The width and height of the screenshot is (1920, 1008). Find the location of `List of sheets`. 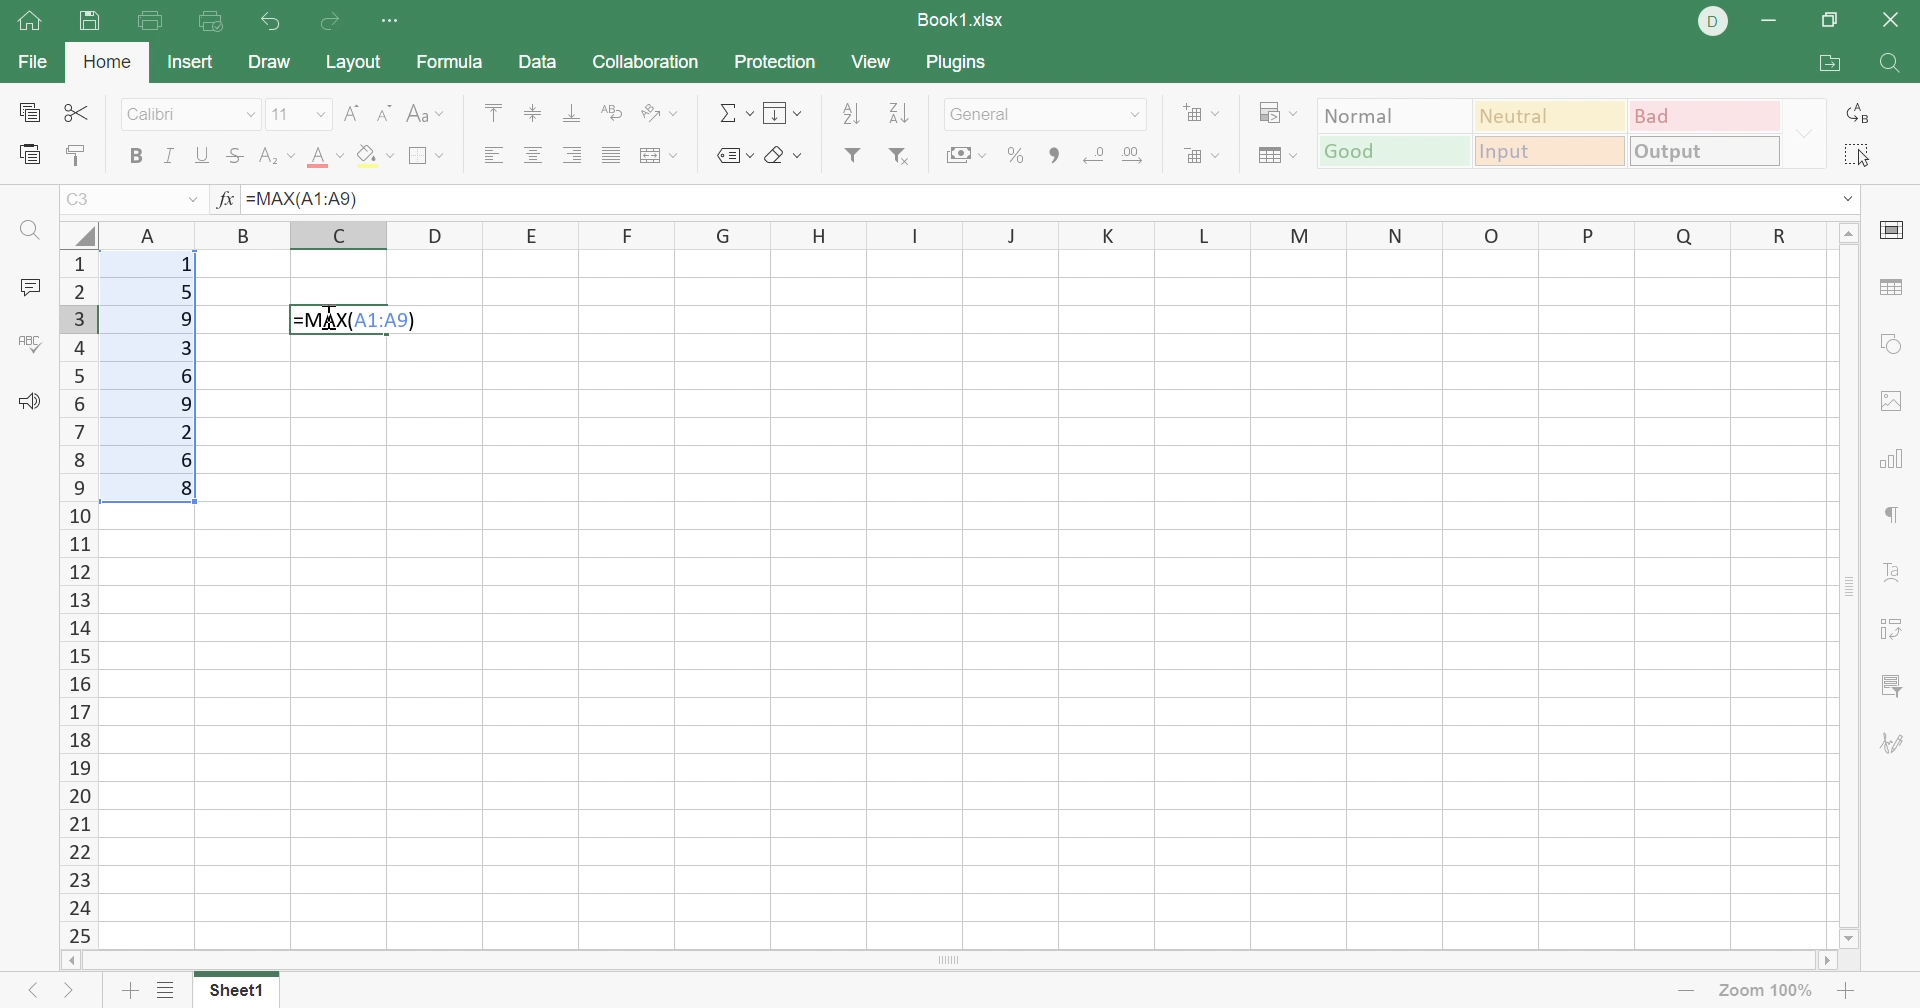

List of sheets is located at coordinates (172, 990).